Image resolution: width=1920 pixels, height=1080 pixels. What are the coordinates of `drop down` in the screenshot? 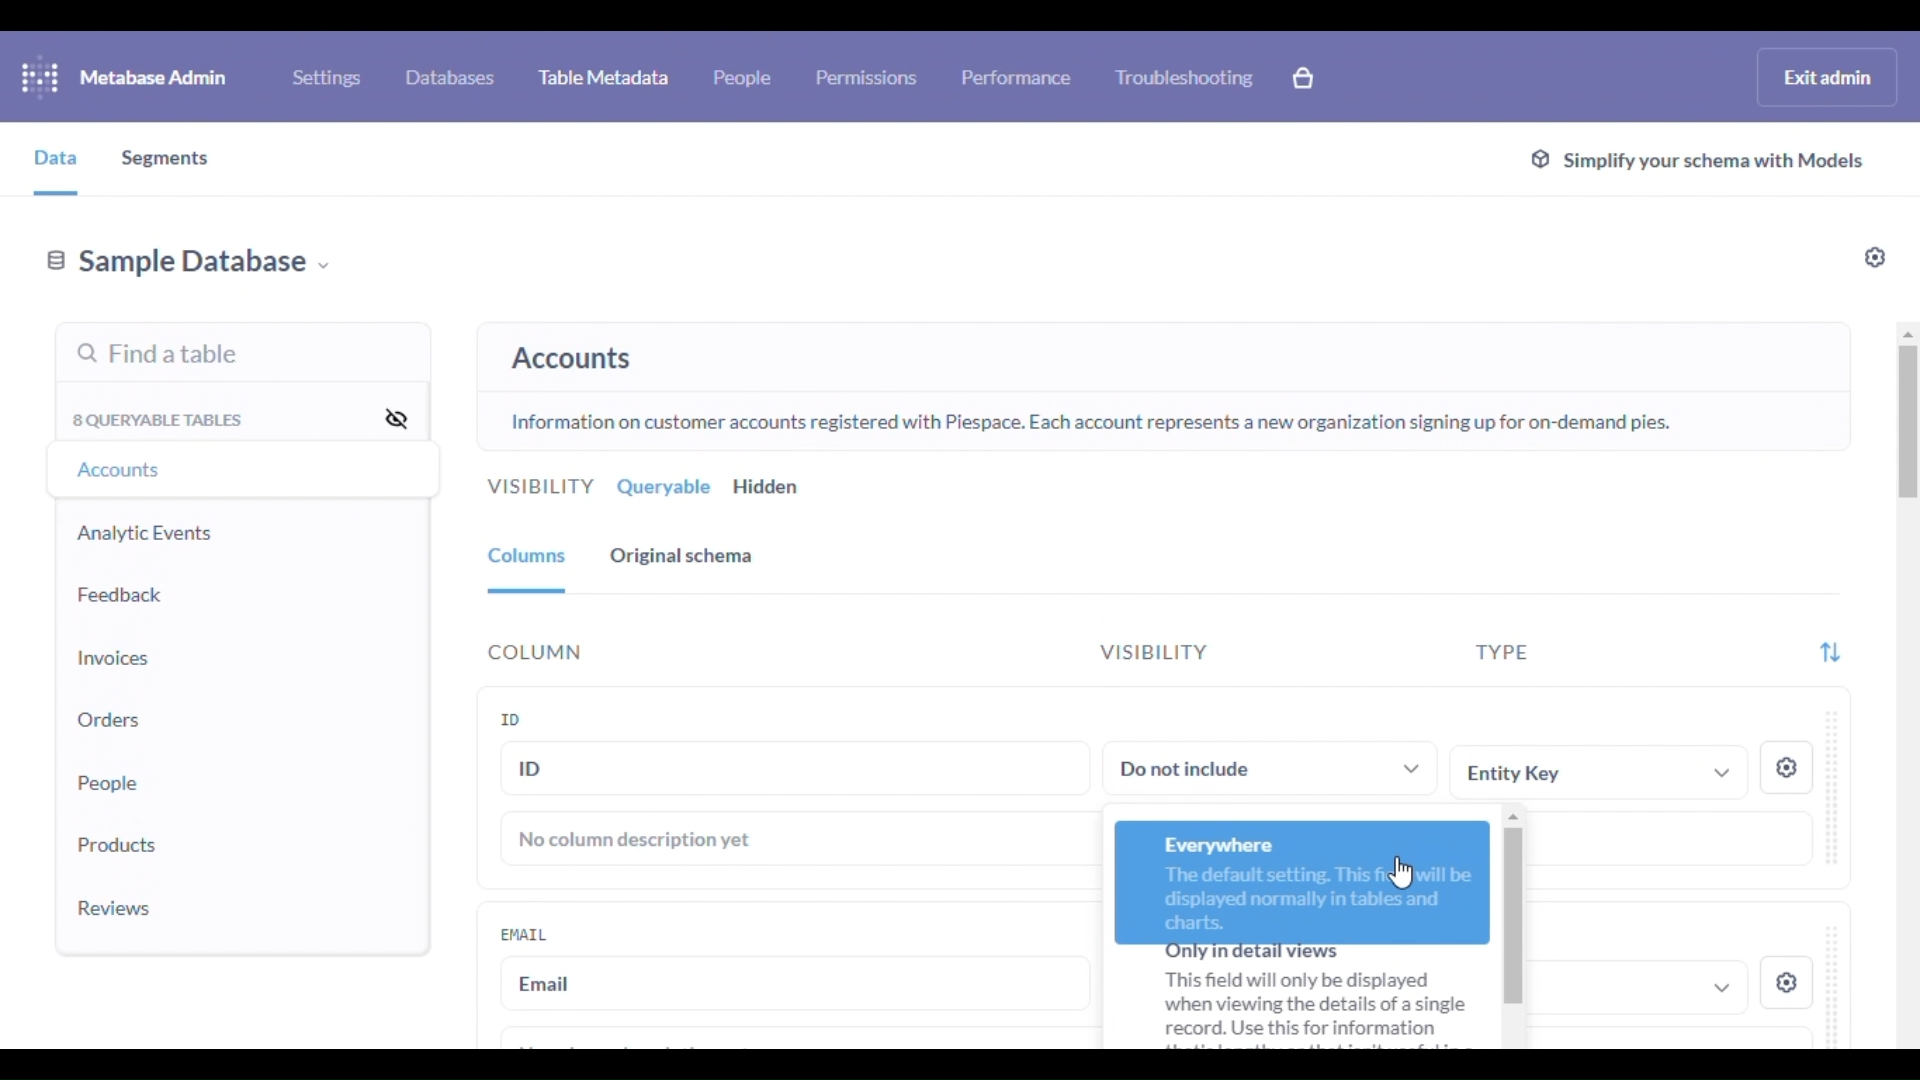 It's located at (1722, 990).